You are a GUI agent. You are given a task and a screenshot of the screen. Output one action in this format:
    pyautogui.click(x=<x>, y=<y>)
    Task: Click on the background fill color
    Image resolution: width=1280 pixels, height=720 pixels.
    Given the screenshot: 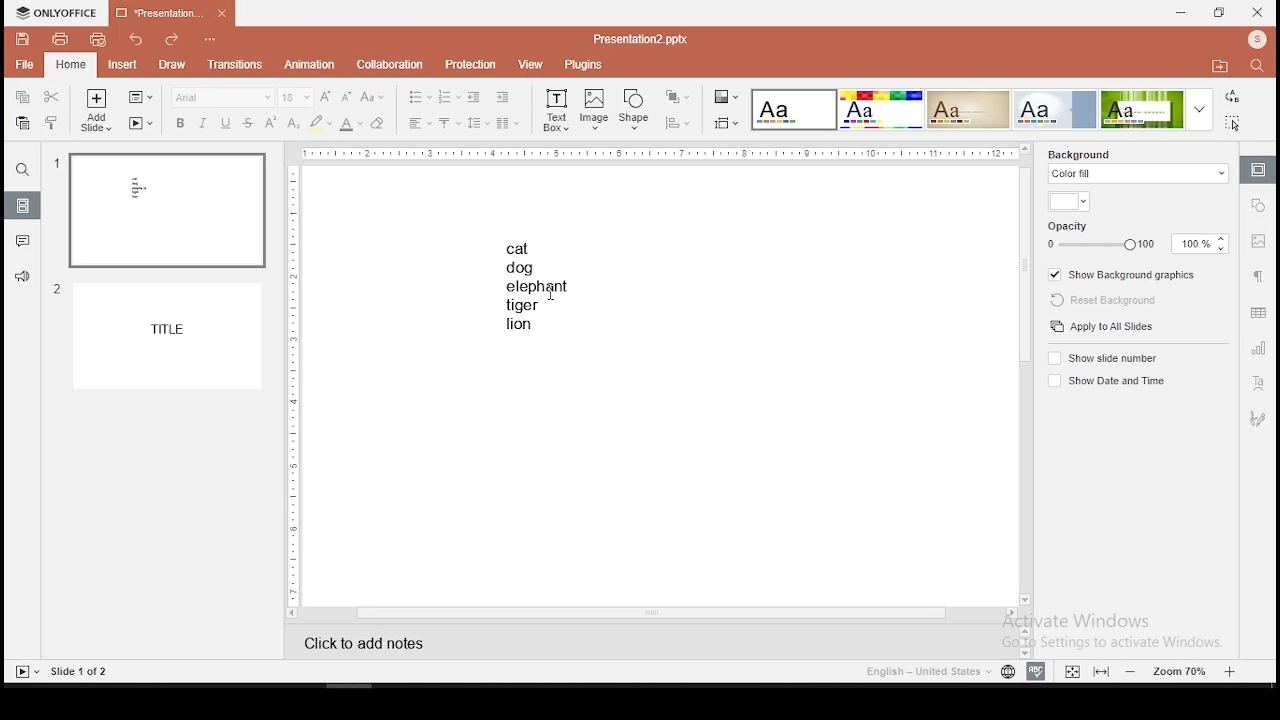 What is the action you would take?
    pyautogui.click(x=1068, y=201)
    